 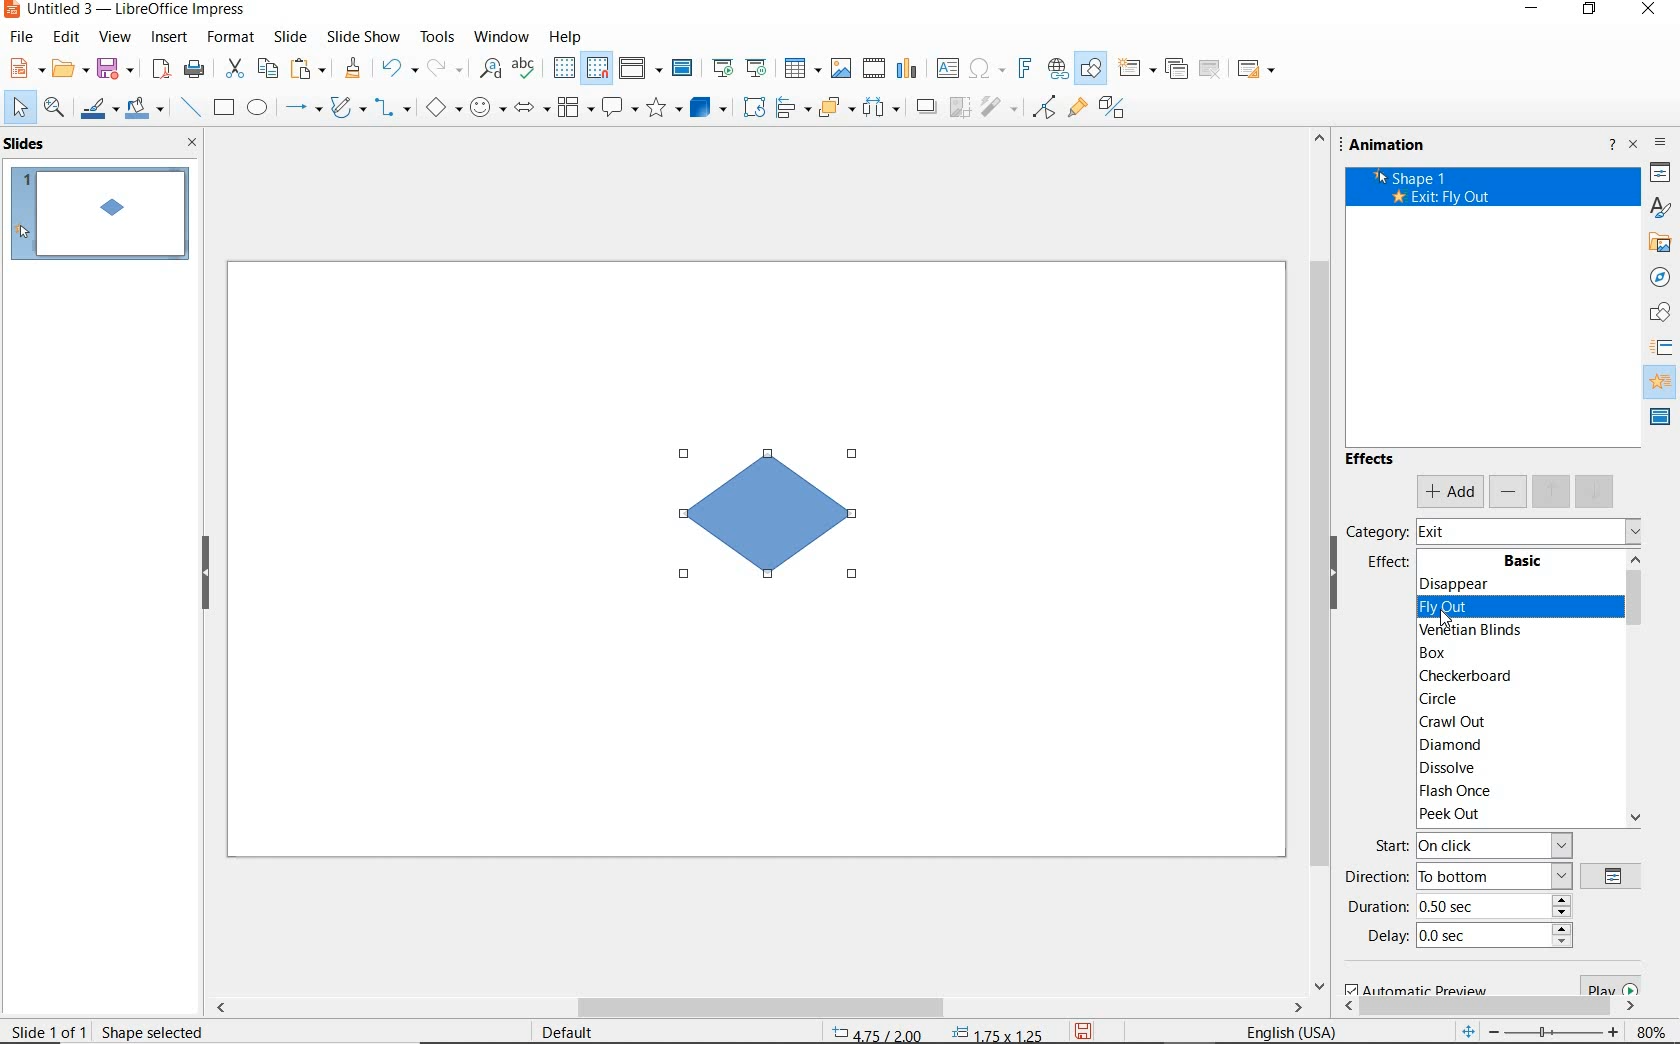 What do you see at coordinates (1659, 419) in the screenshot?
I see `master slide` at bounding box center [1659, 419].